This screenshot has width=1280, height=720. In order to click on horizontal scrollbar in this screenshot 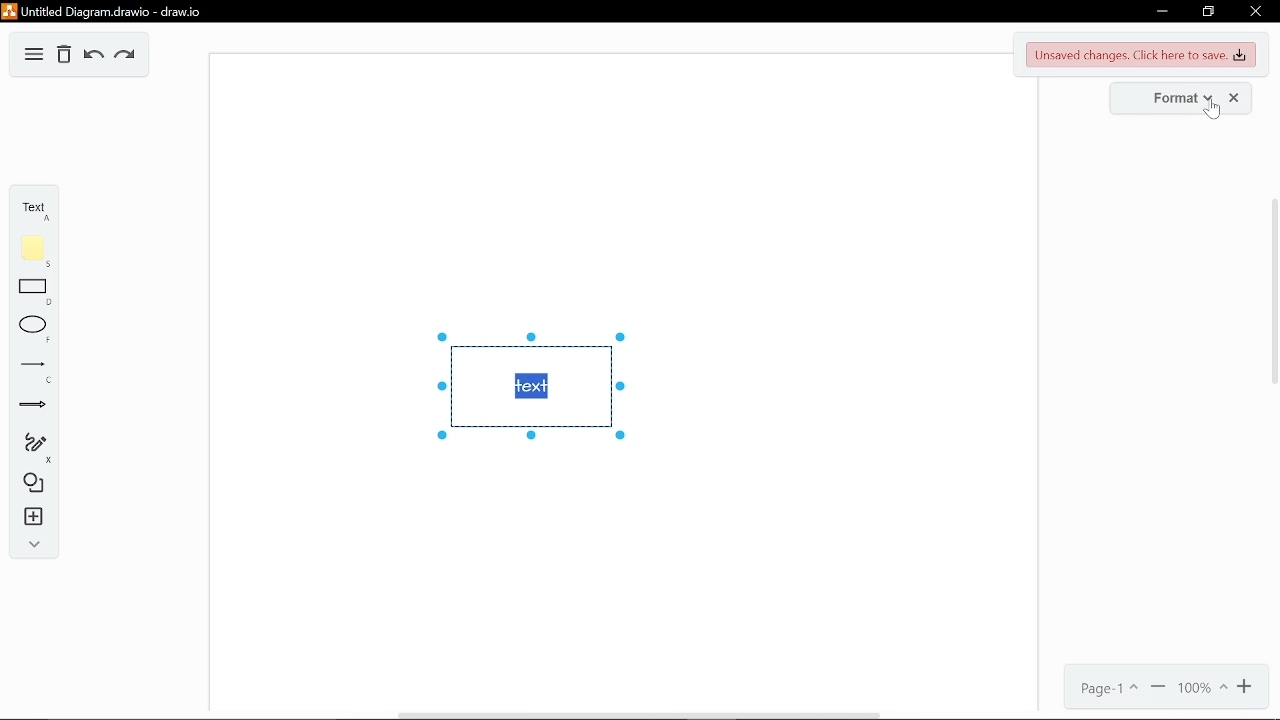, I will do `click(632, 715)`.